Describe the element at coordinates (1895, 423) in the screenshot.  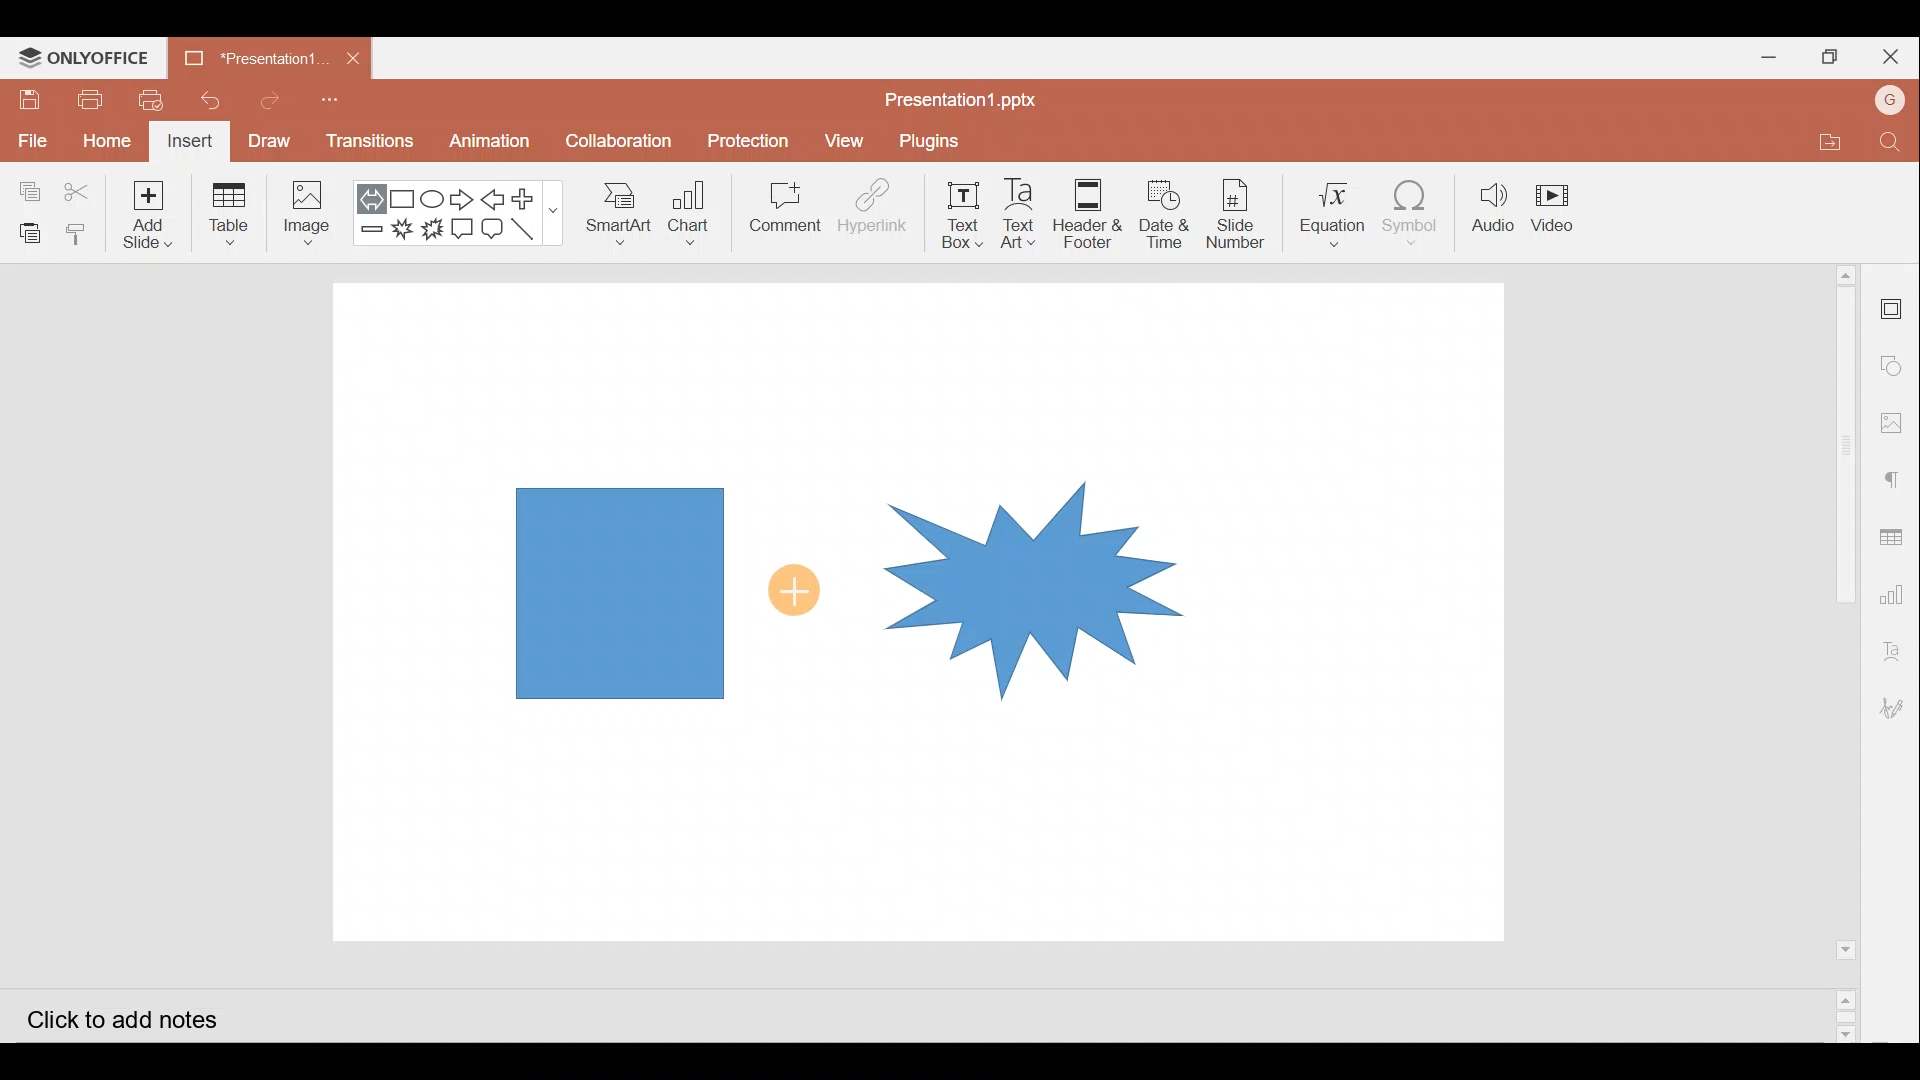
I see `Image settings` at that location.